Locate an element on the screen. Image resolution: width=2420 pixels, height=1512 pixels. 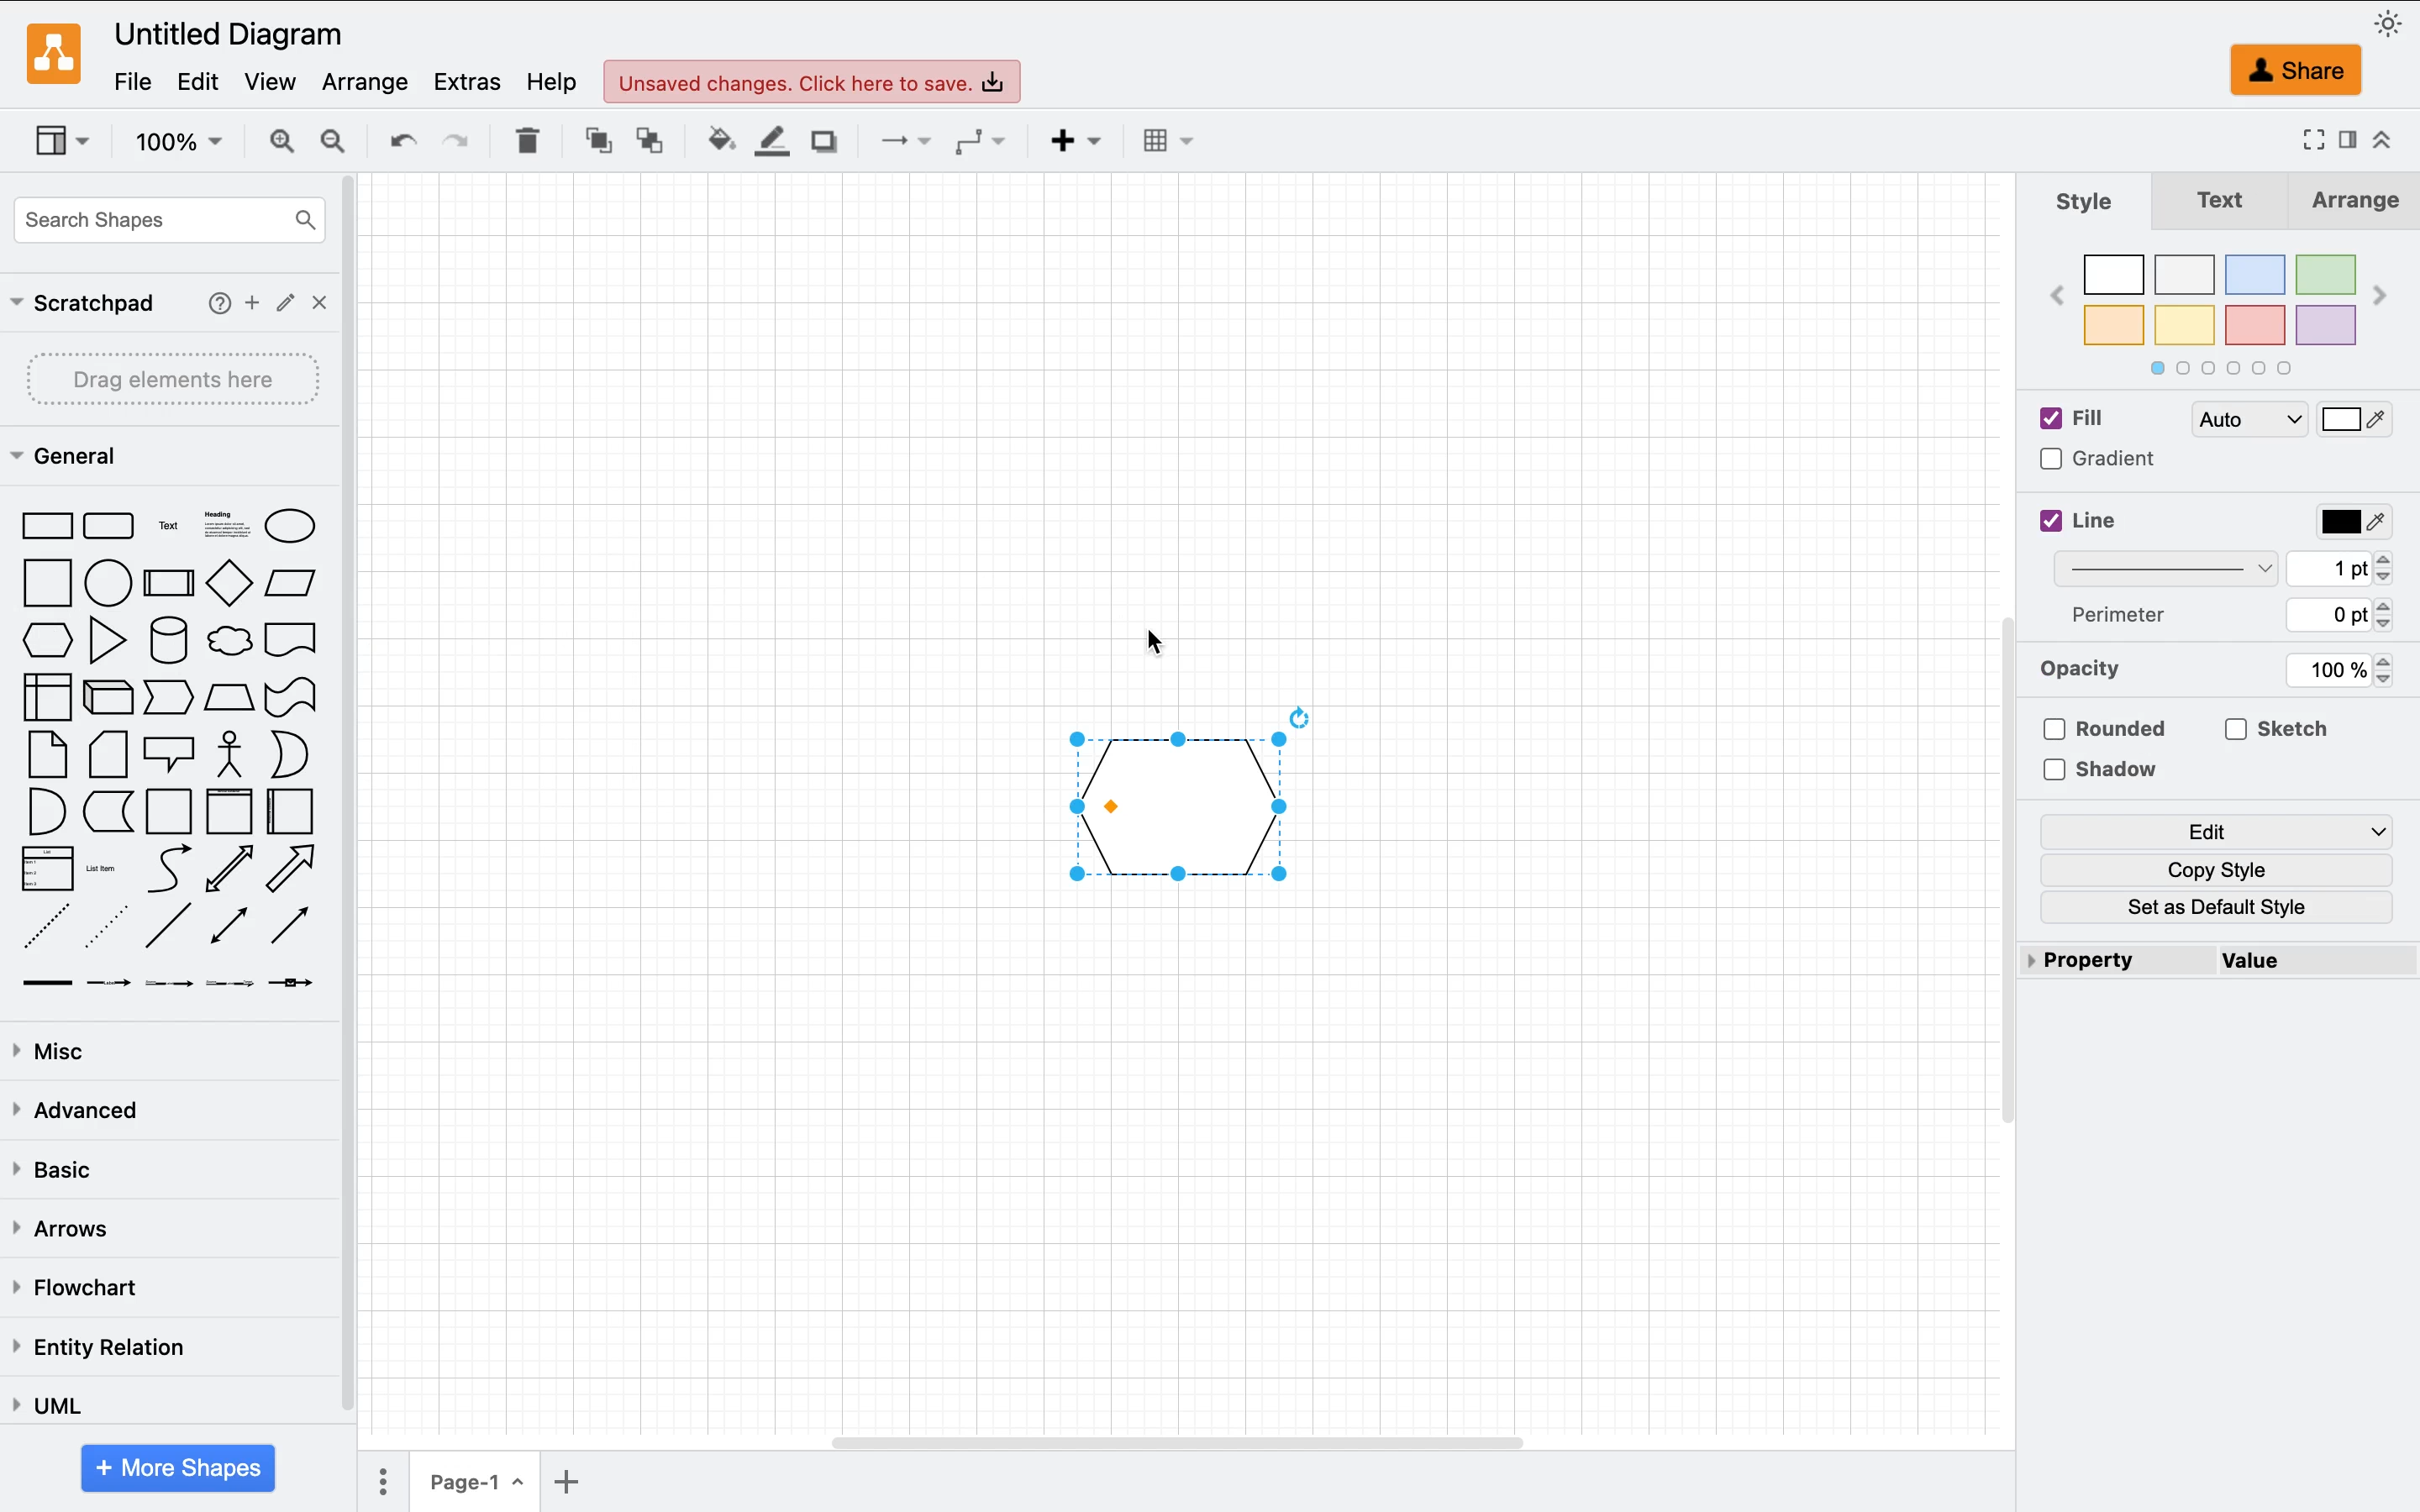
circle is located at coordinates (108, 582).